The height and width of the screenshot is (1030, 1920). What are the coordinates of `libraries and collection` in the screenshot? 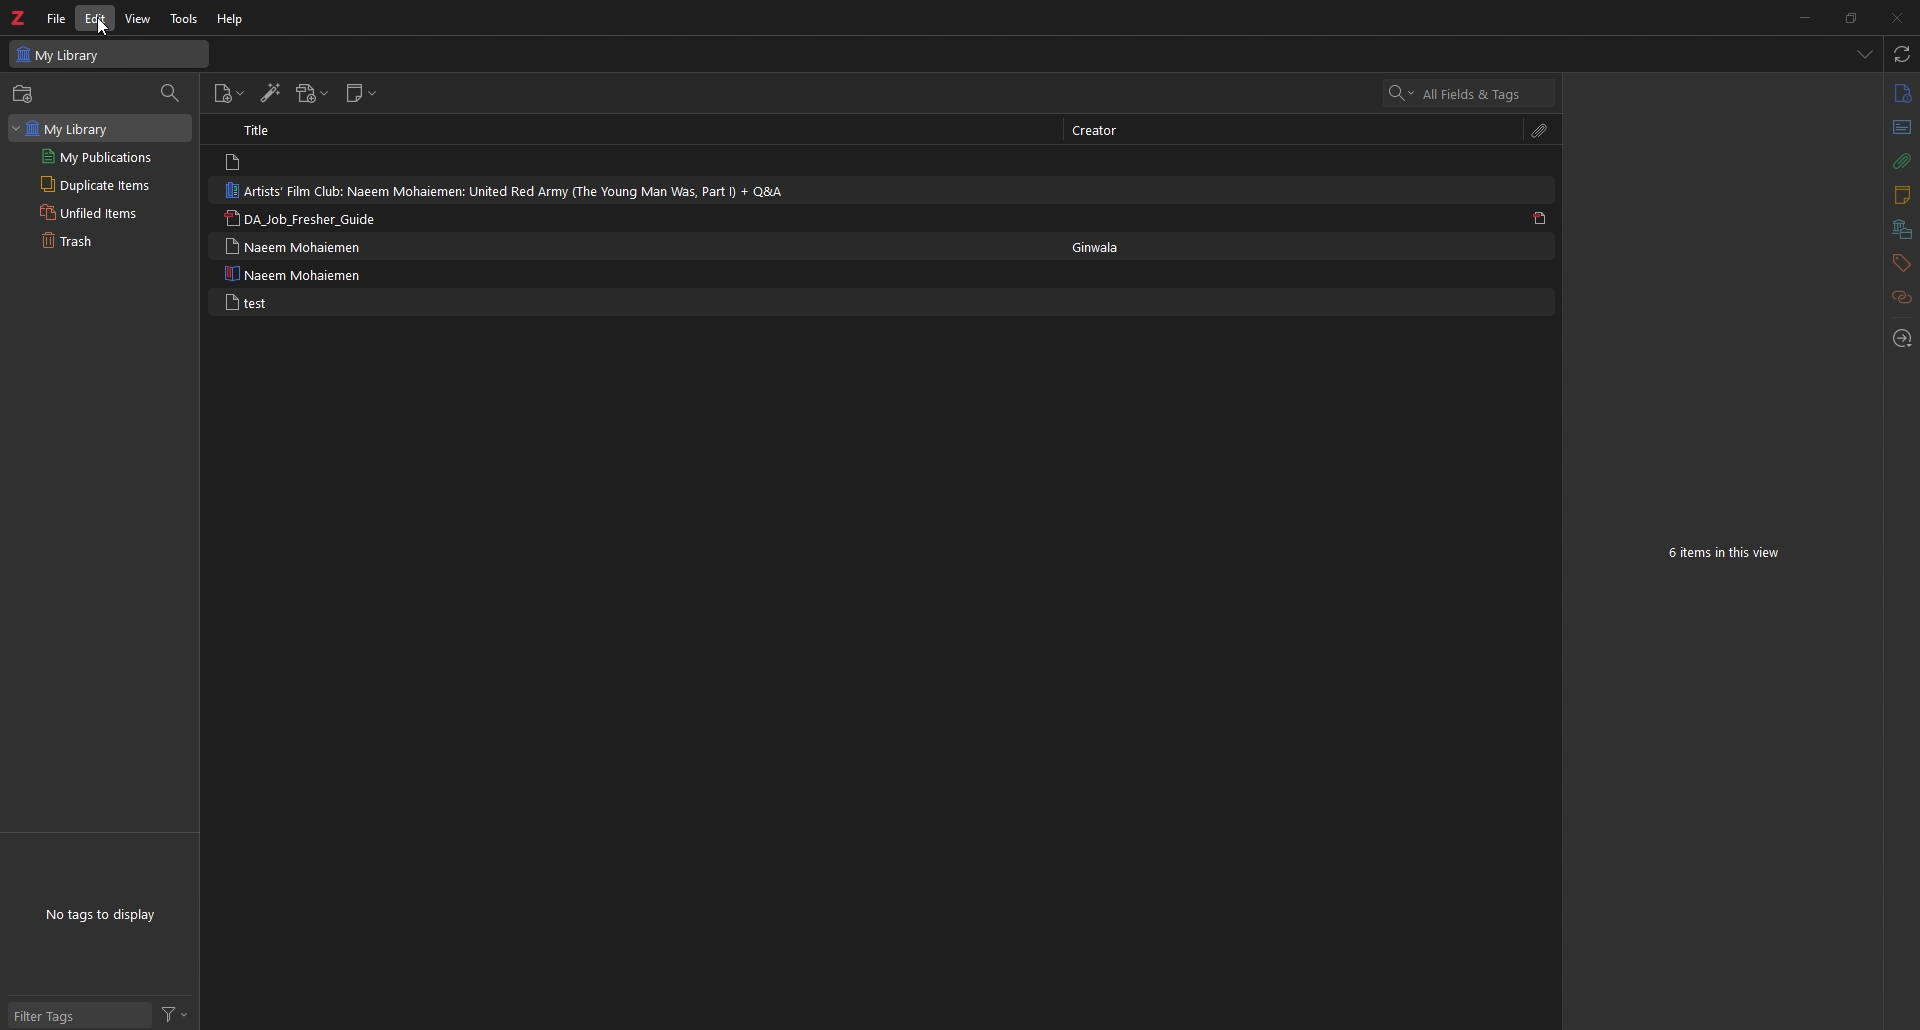 It's located at (1901, 230).